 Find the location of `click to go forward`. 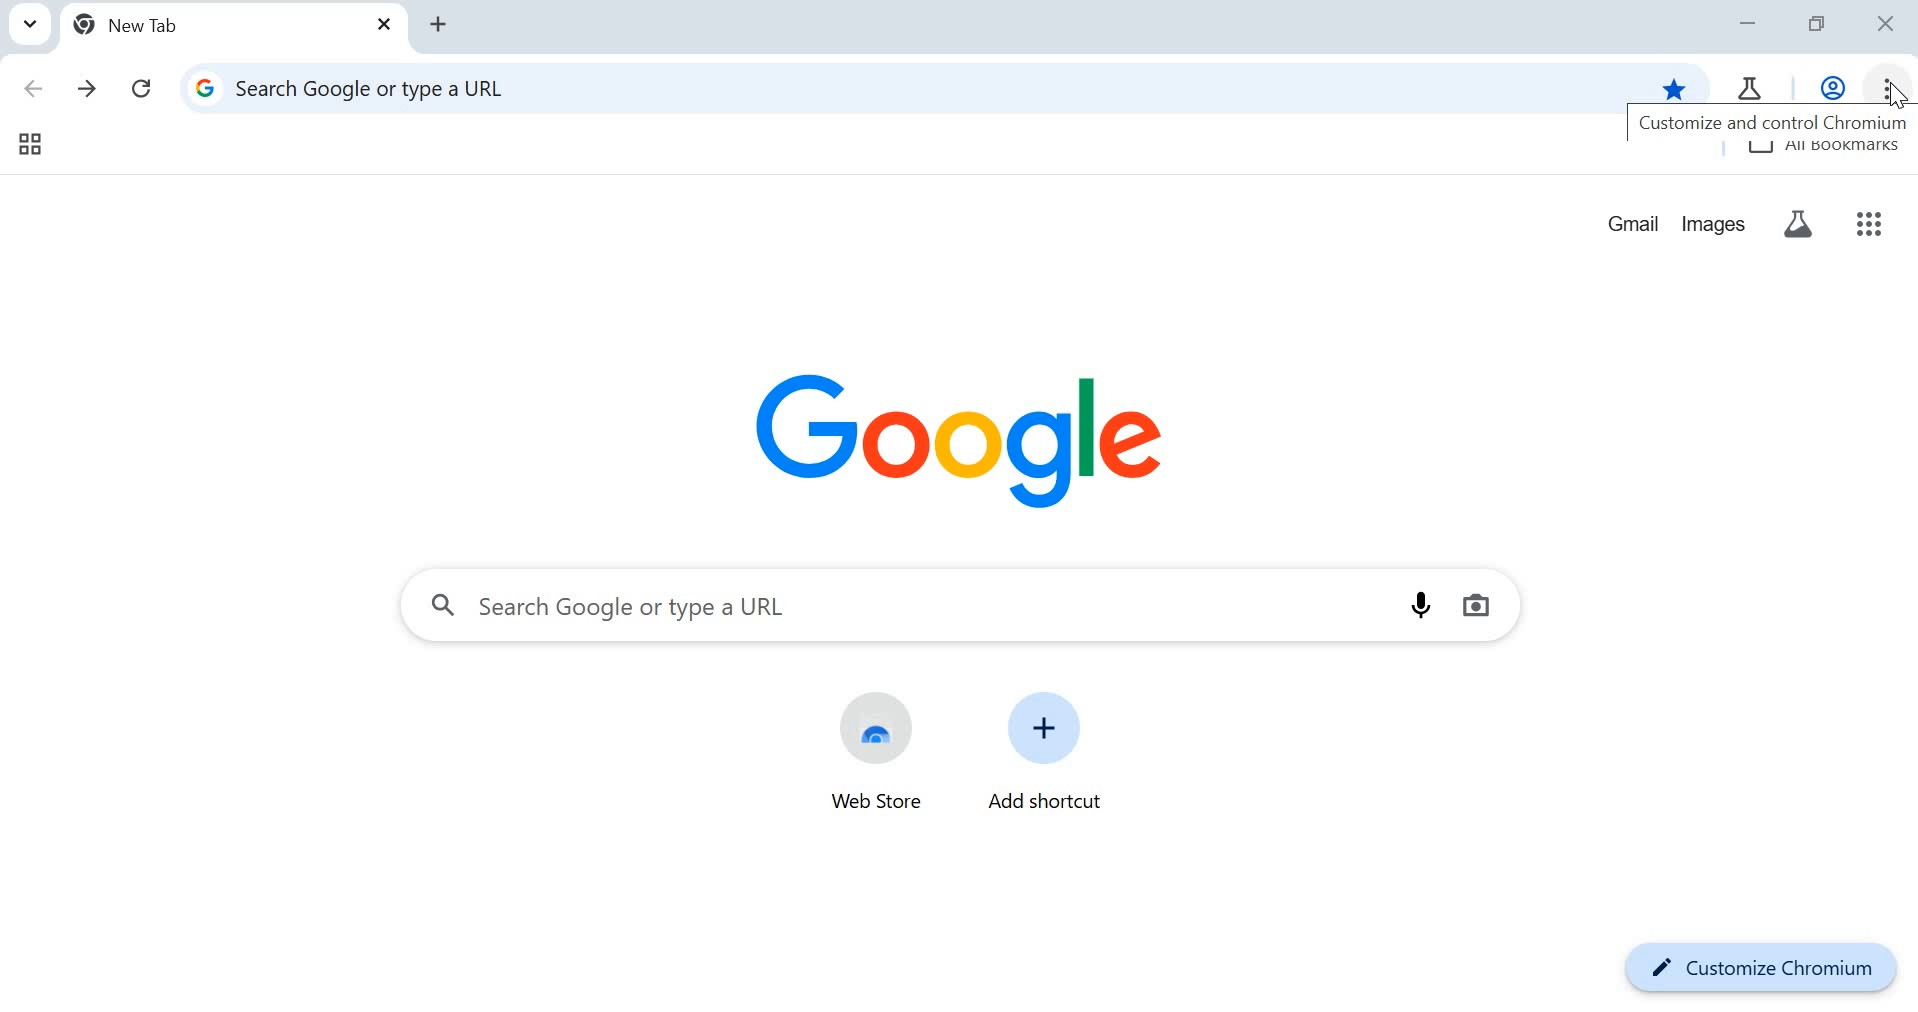

click to go forward is located at coordinates (89, 91).